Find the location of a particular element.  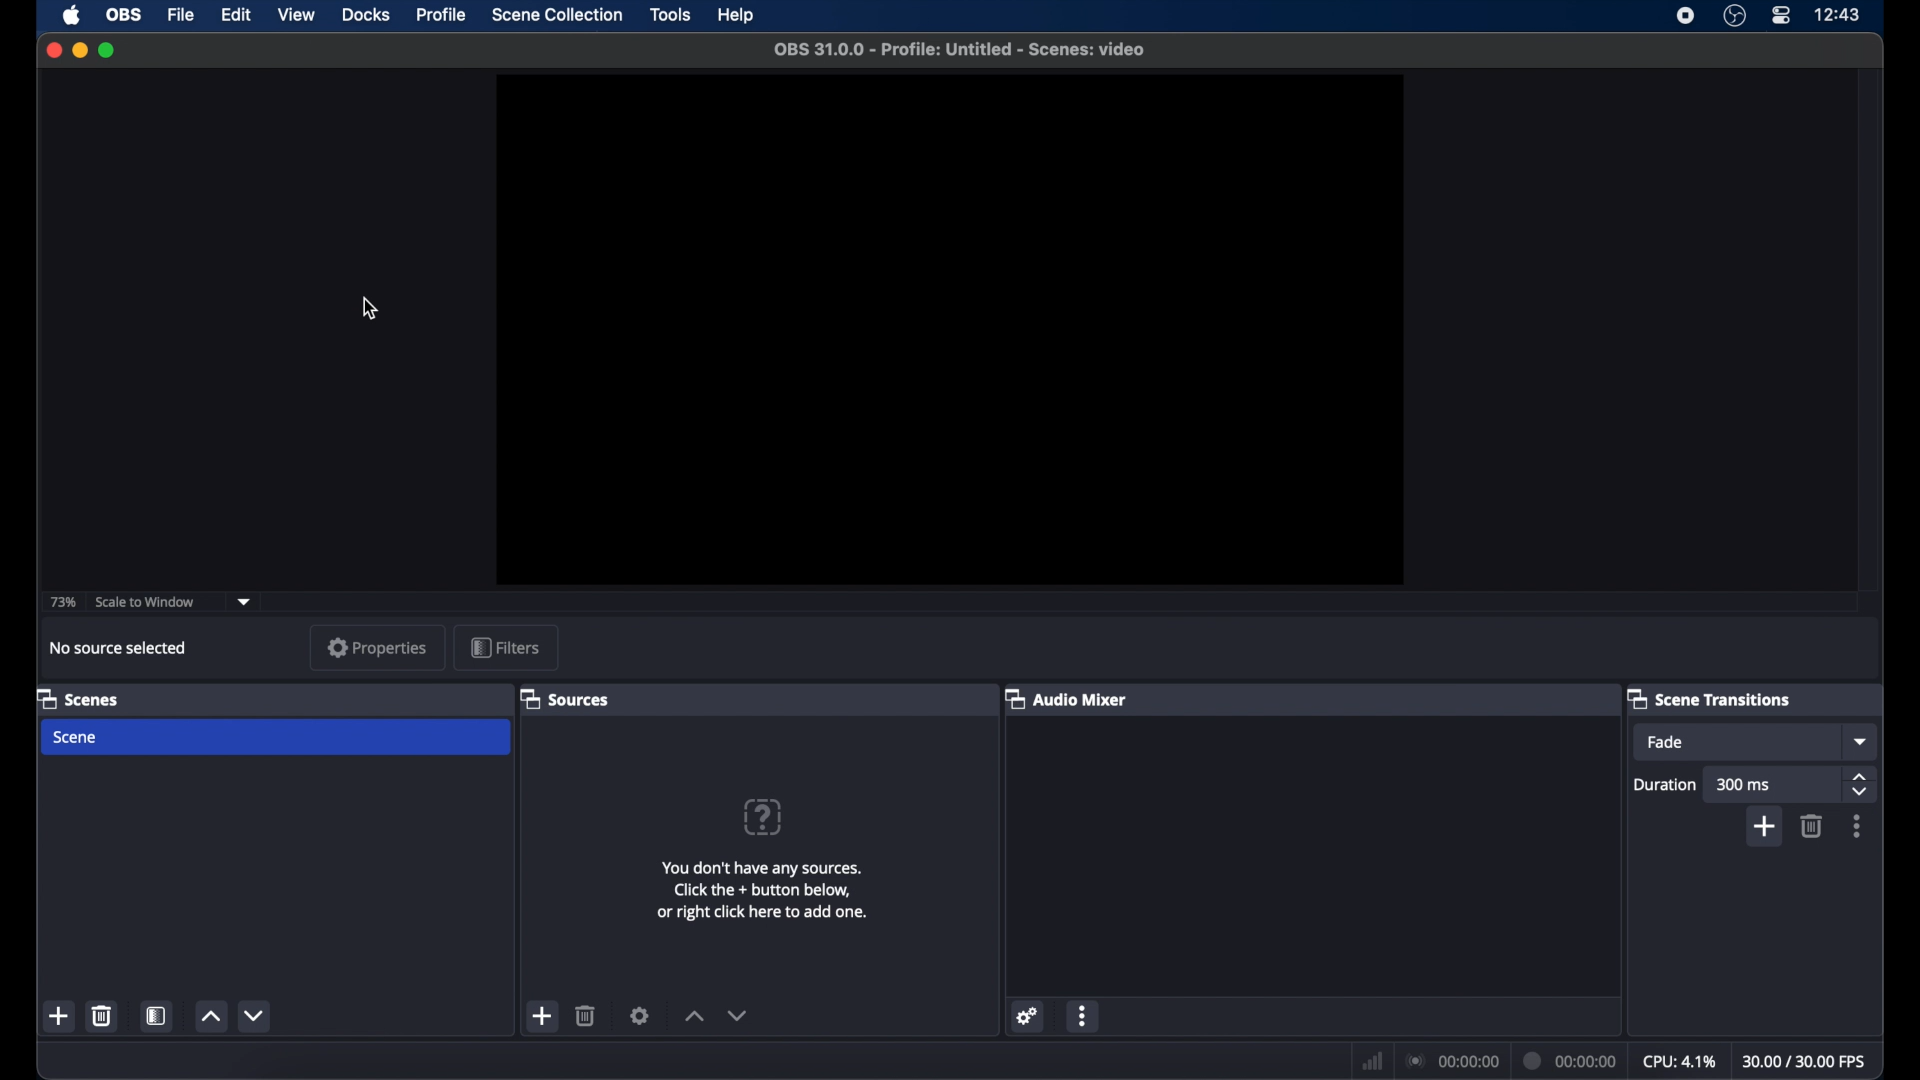

dropdown is located at coordinates (245, 601).